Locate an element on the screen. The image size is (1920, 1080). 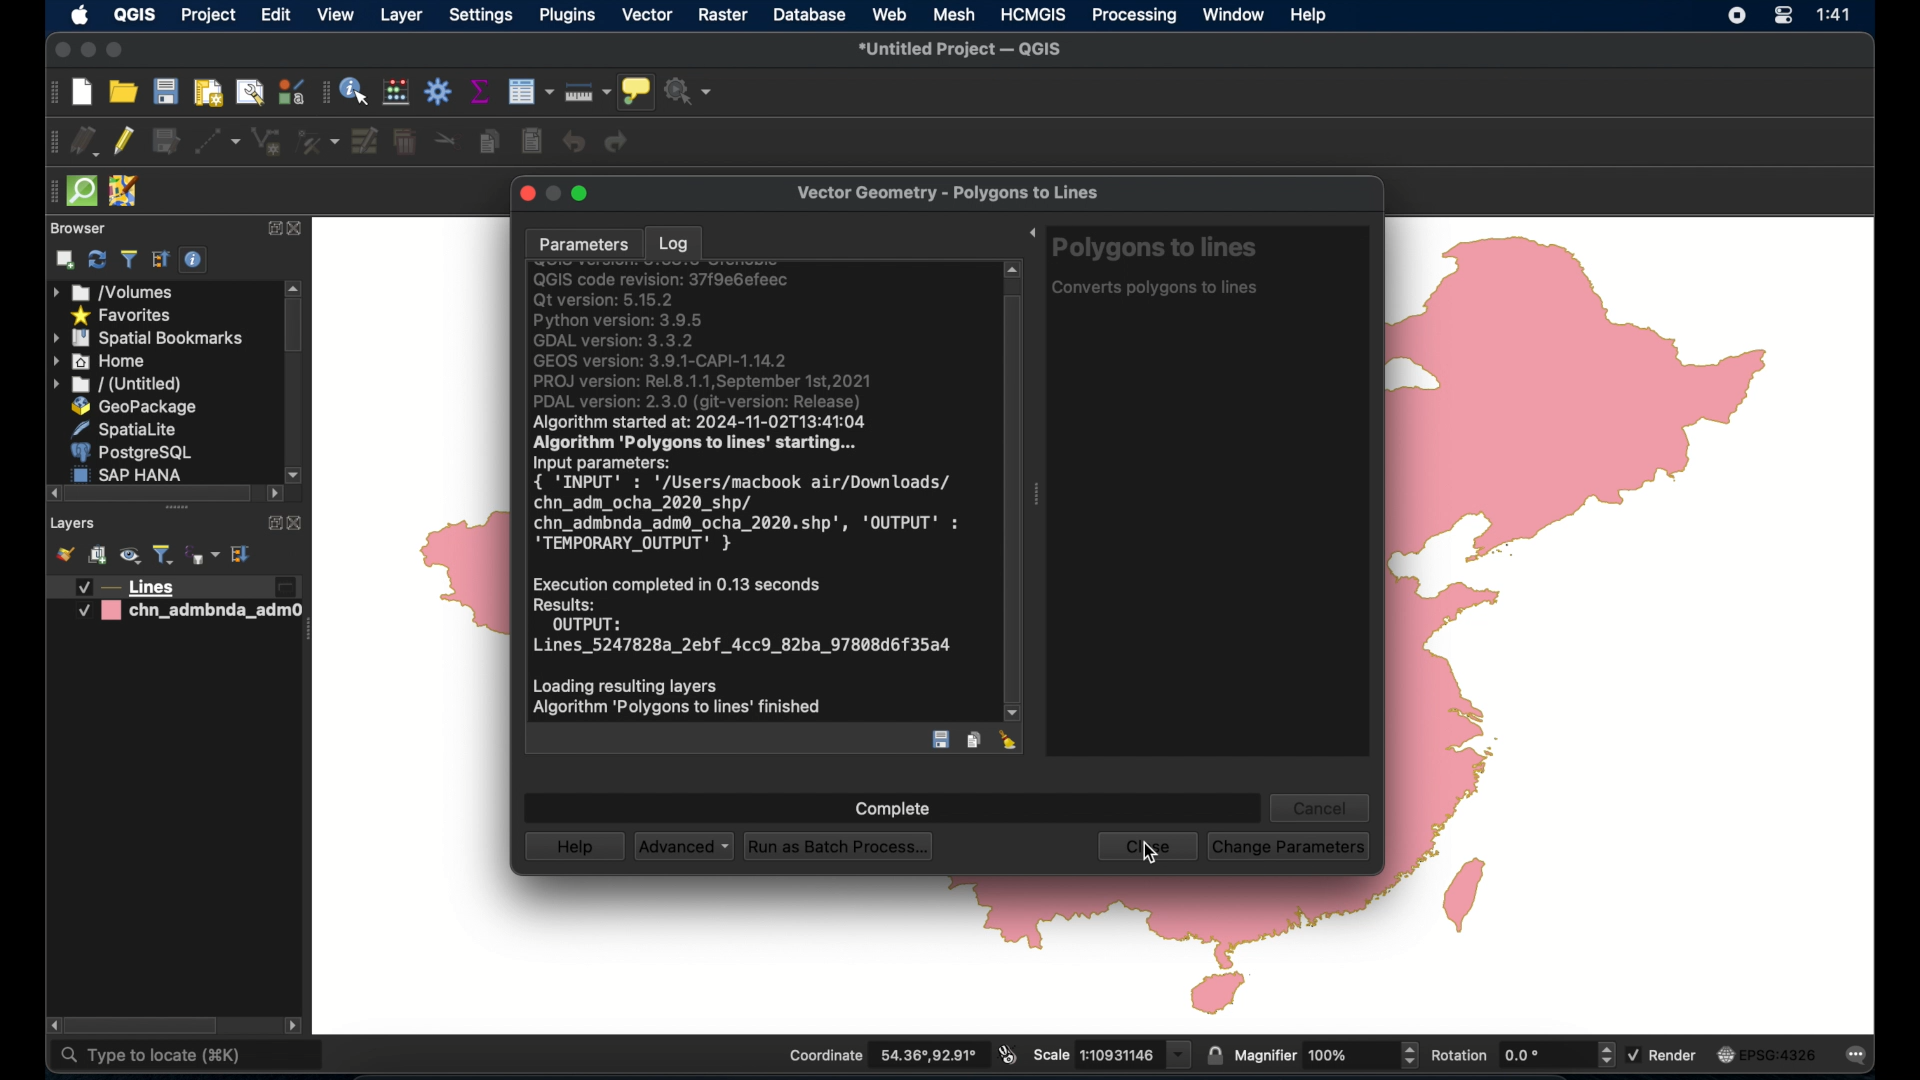
manage map theme is located at coordinates (131, 555).